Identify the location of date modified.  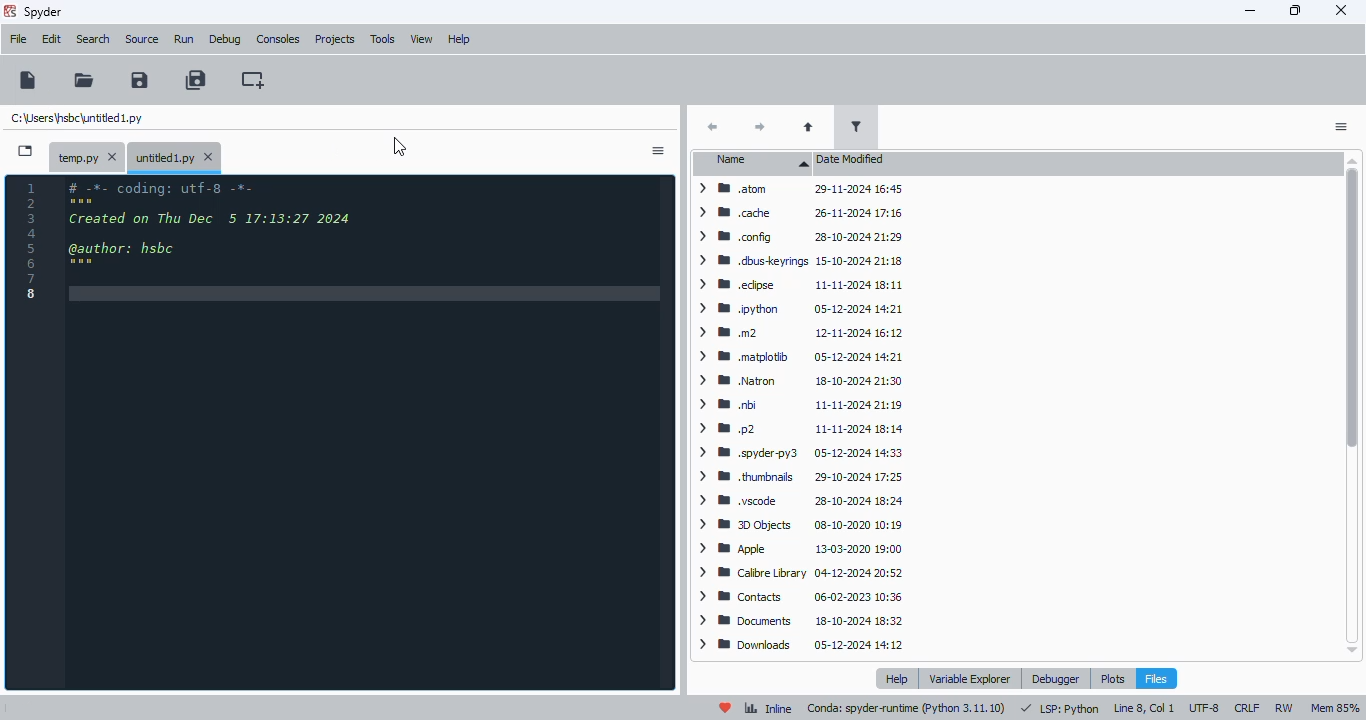
(853, 159).